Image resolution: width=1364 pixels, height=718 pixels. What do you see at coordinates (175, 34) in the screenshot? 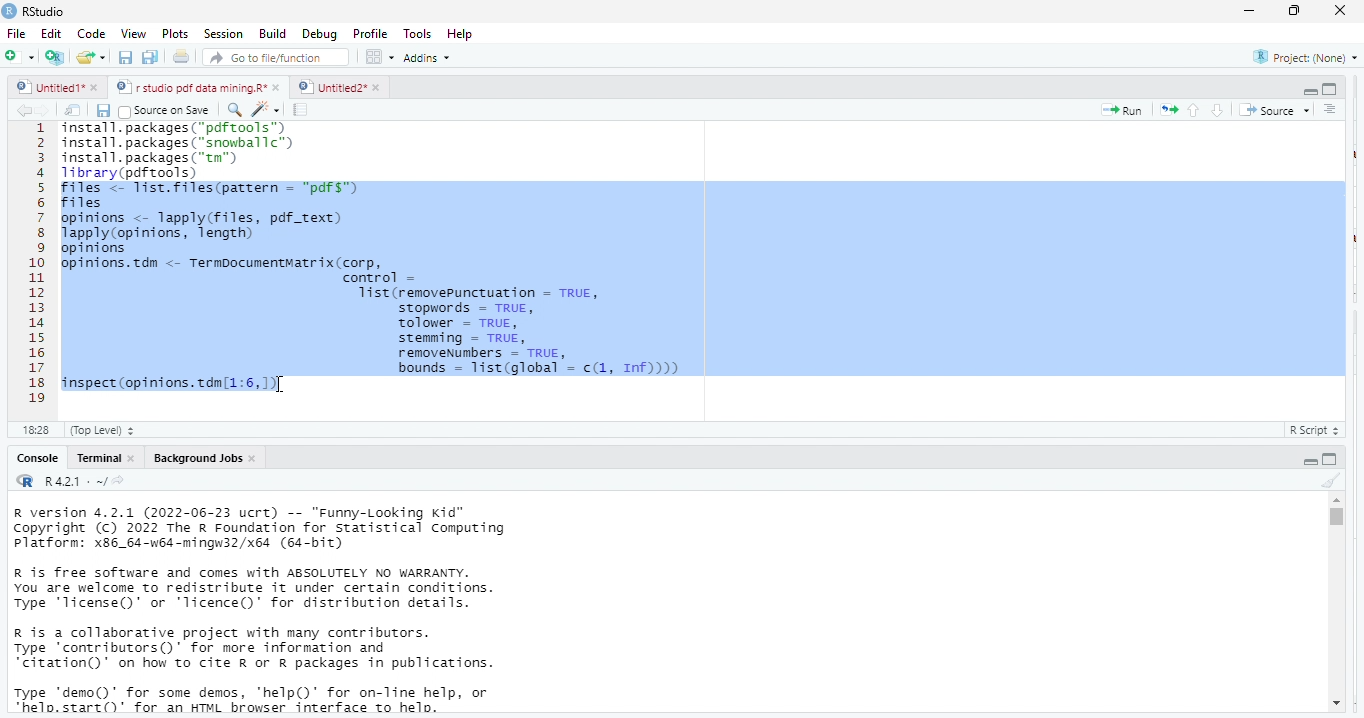
I see `plots` at bounding box center [175, 34].